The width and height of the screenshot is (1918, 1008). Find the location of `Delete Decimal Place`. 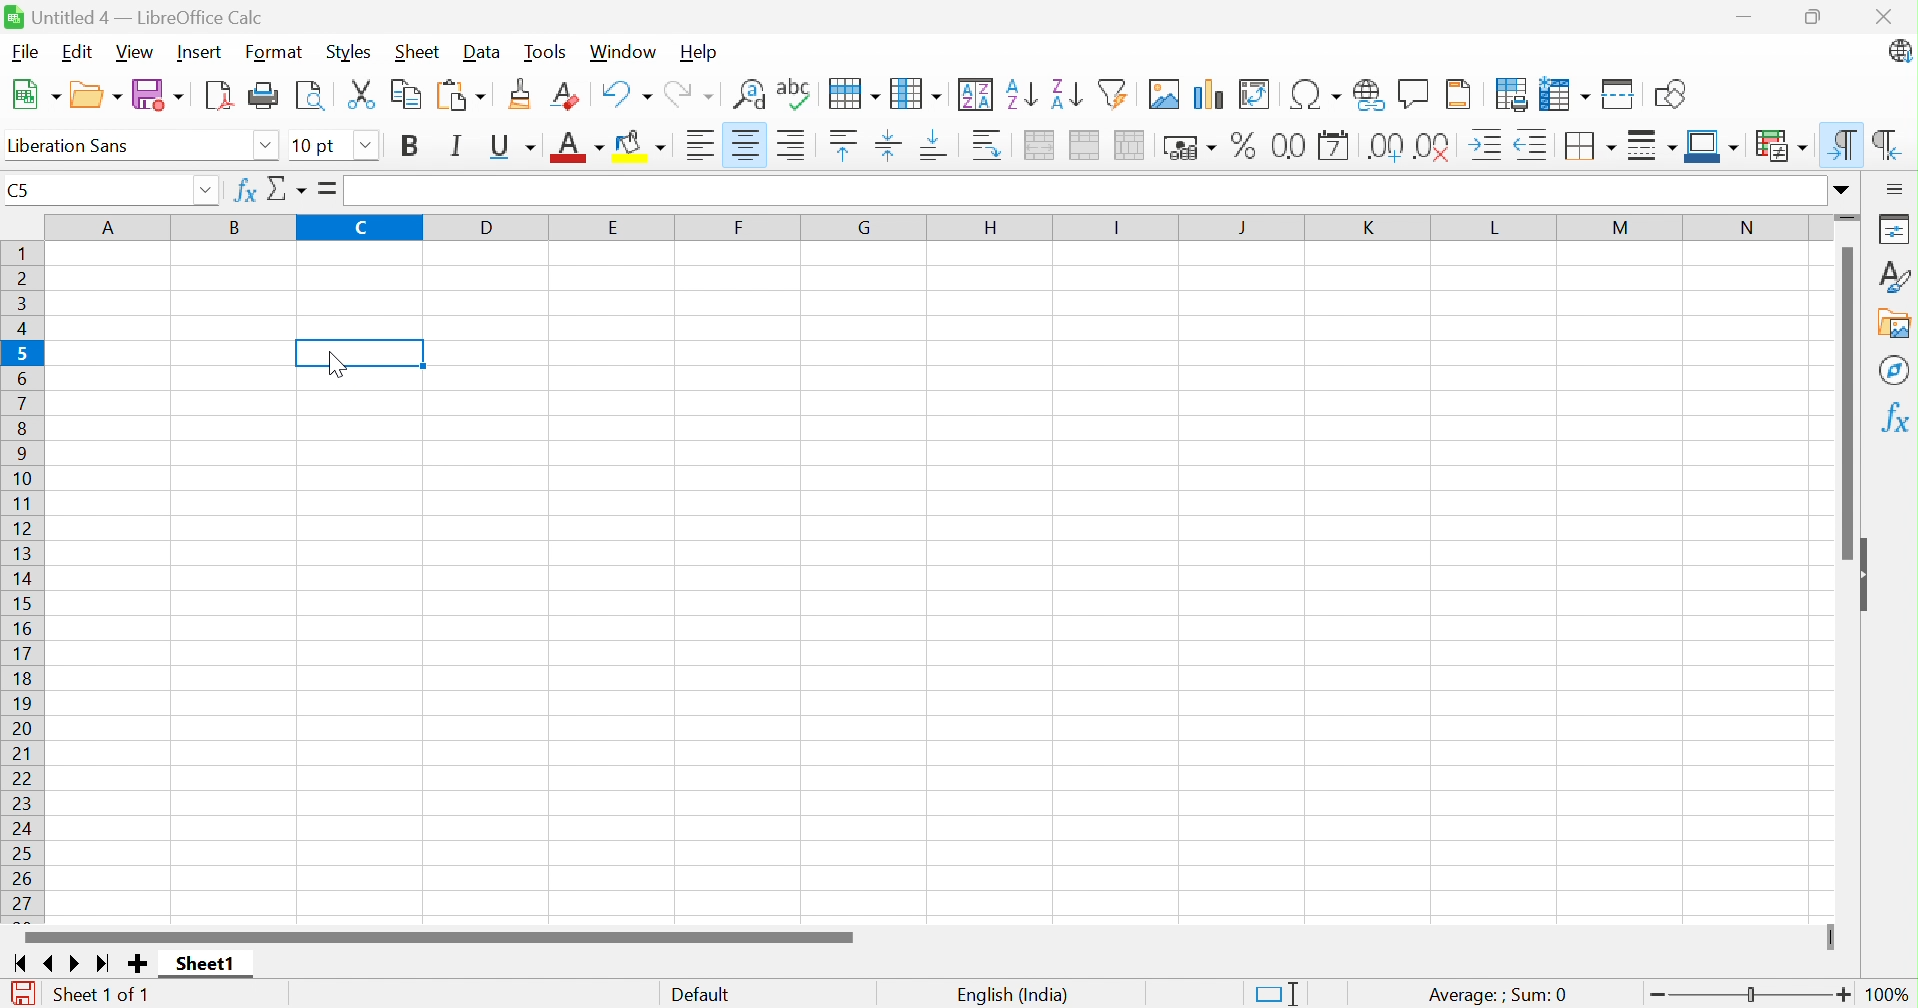

Delete Decimal Place is located at coordinates (1437, 145).